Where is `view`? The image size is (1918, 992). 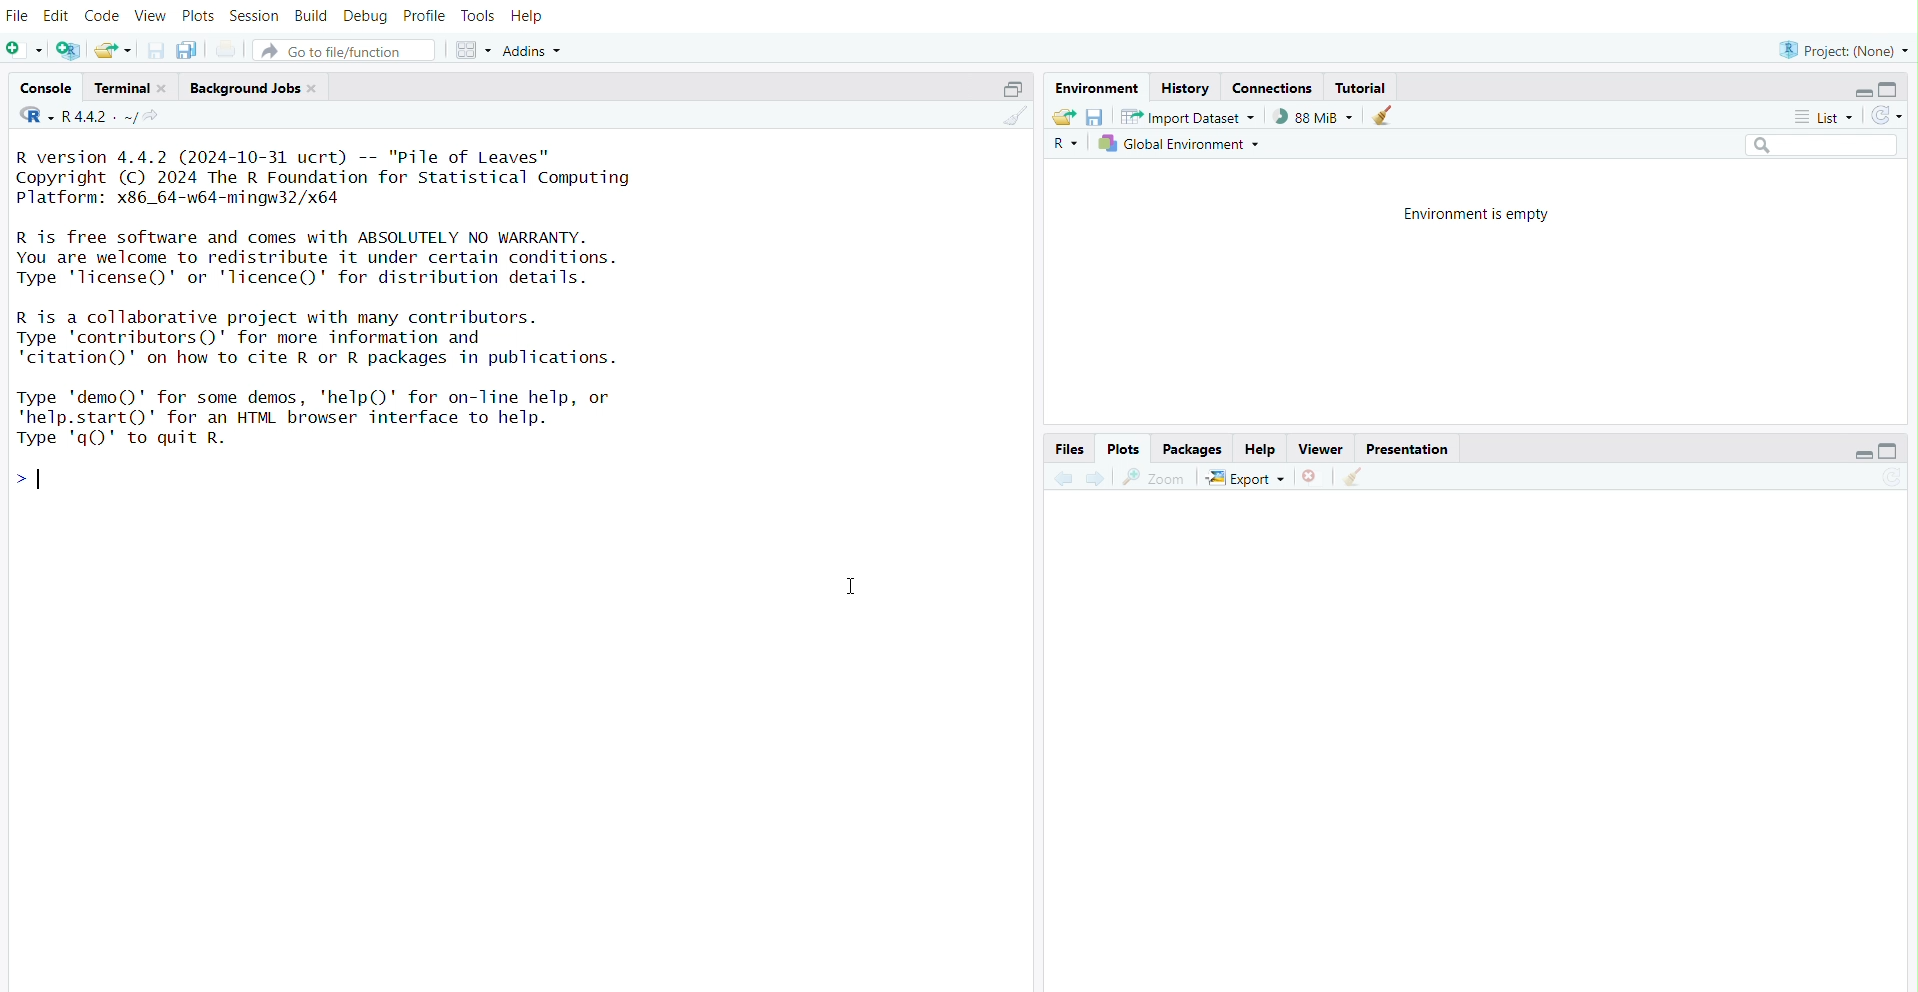
view is located at coordinates (151, 12).